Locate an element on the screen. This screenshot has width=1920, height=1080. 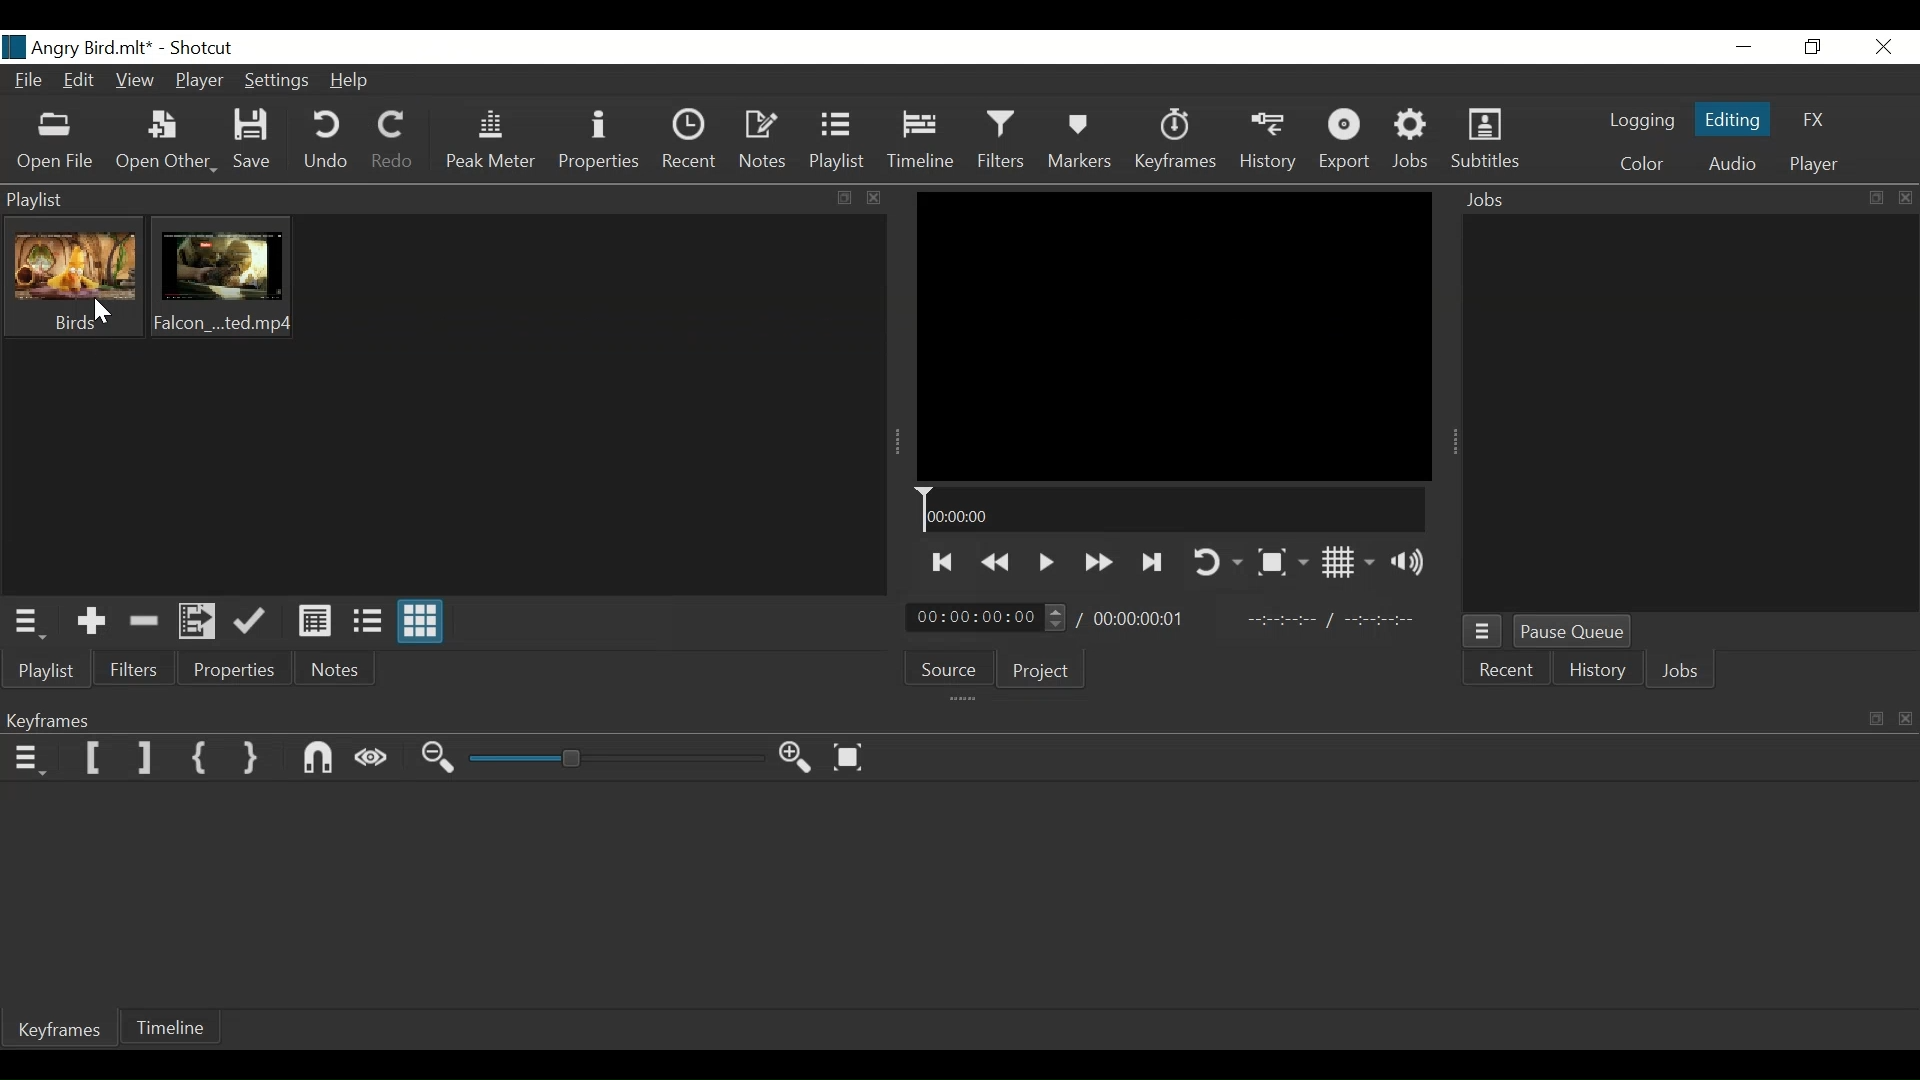
Scrub while dragging is located at coordinates (376, 758).